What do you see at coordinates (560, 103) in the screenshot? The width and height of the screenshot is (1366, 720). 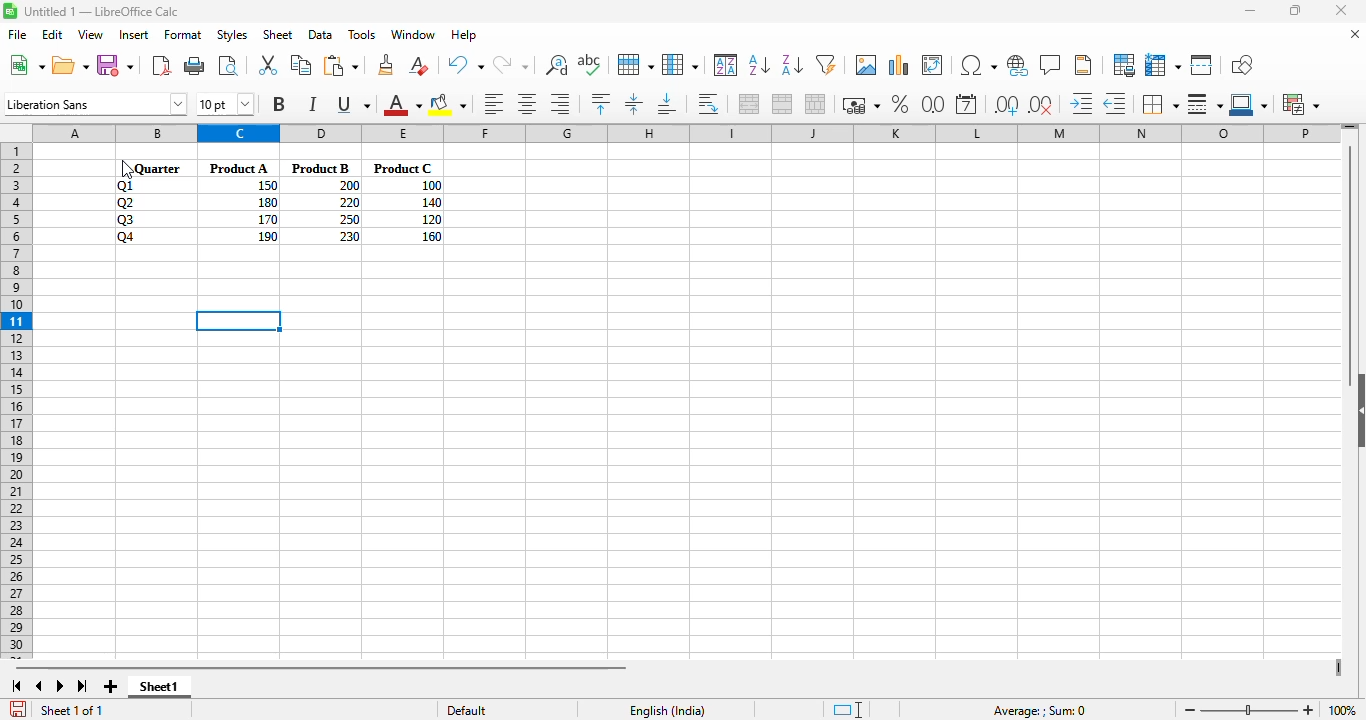 I see `align right` at bounding box center [560, 103].